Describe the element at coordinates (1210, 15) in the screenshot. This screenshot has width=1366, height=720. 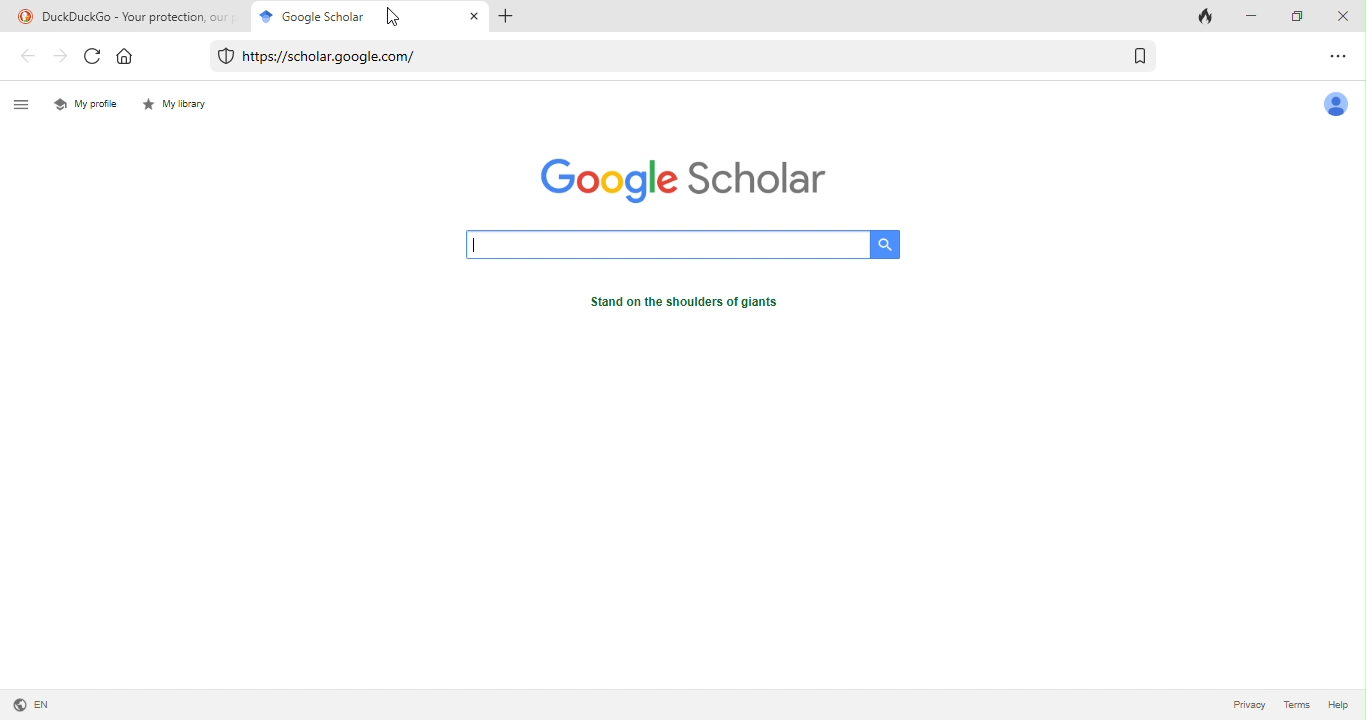
I see `track tab` at that location.